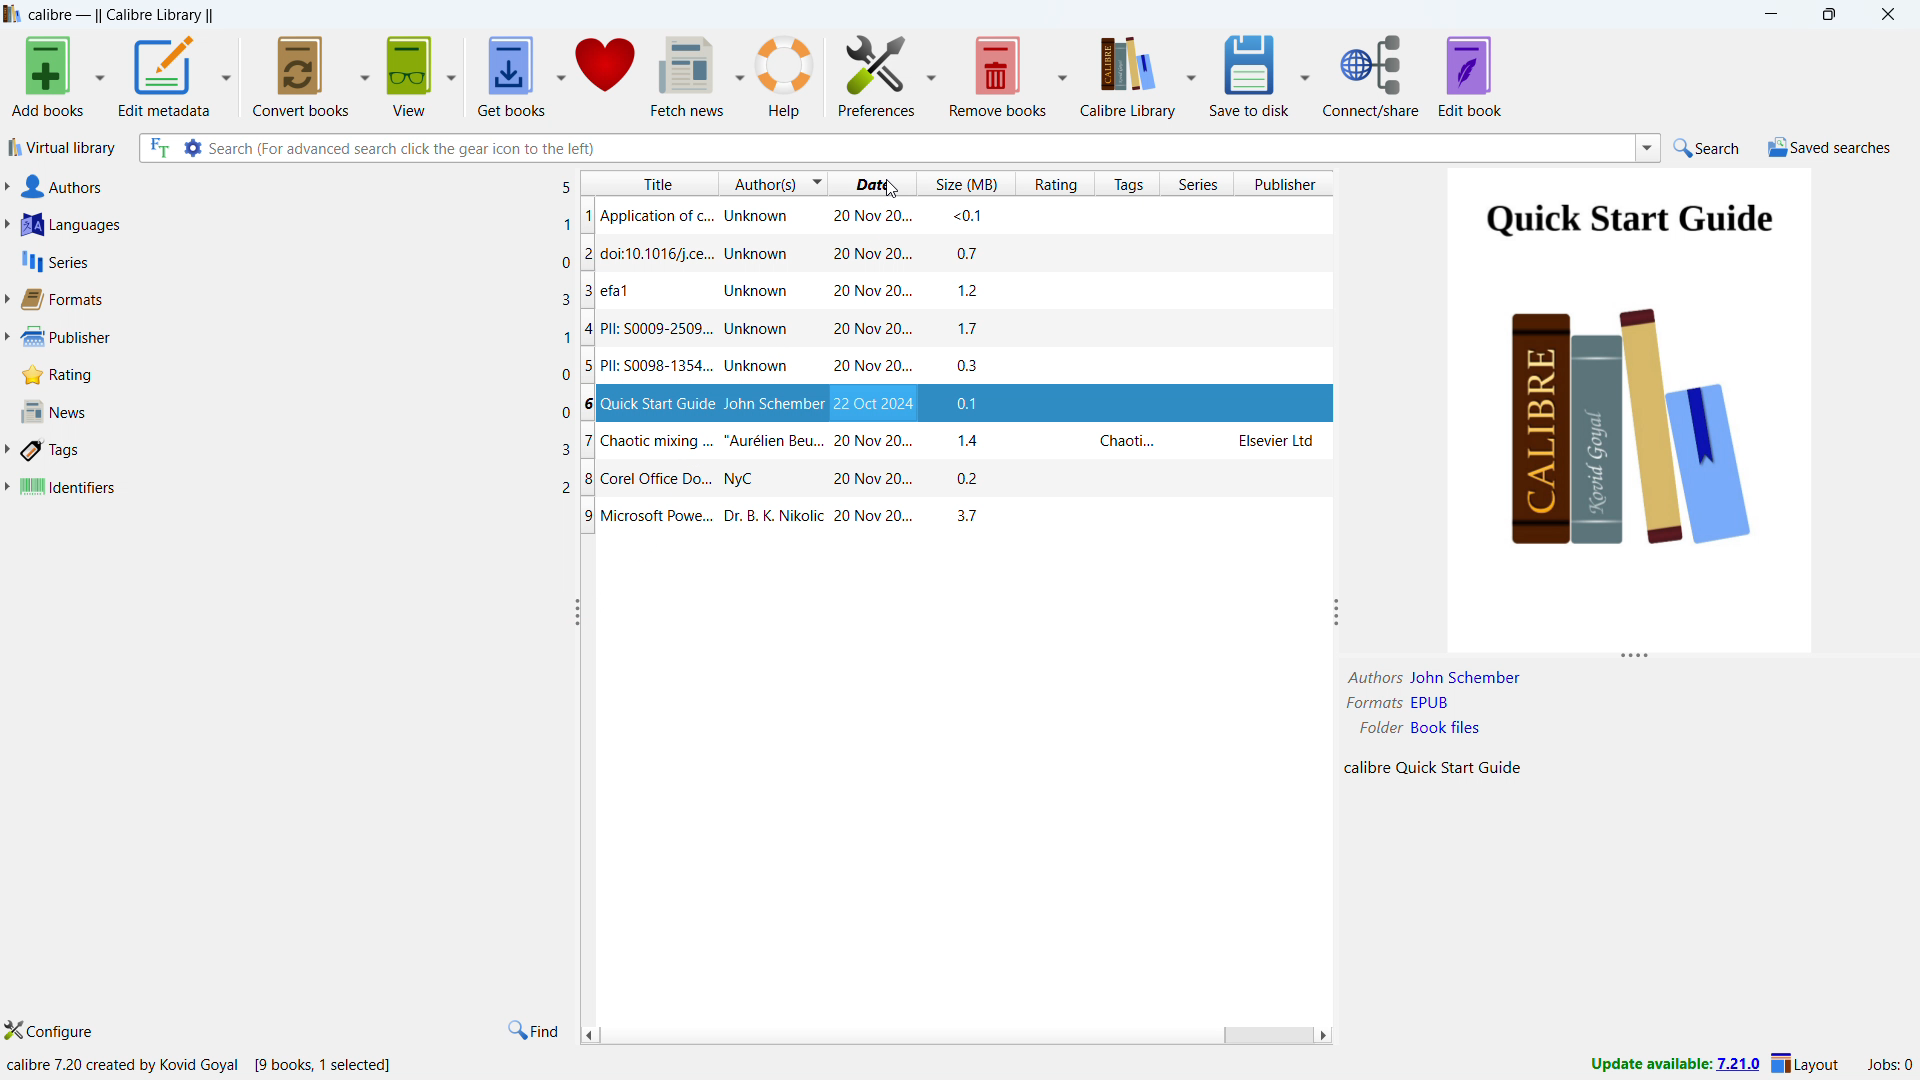  Describe the element at coordinates (918, 147) in the screenshot. I see `Search for advance search click the gear icon to the left` at that location.